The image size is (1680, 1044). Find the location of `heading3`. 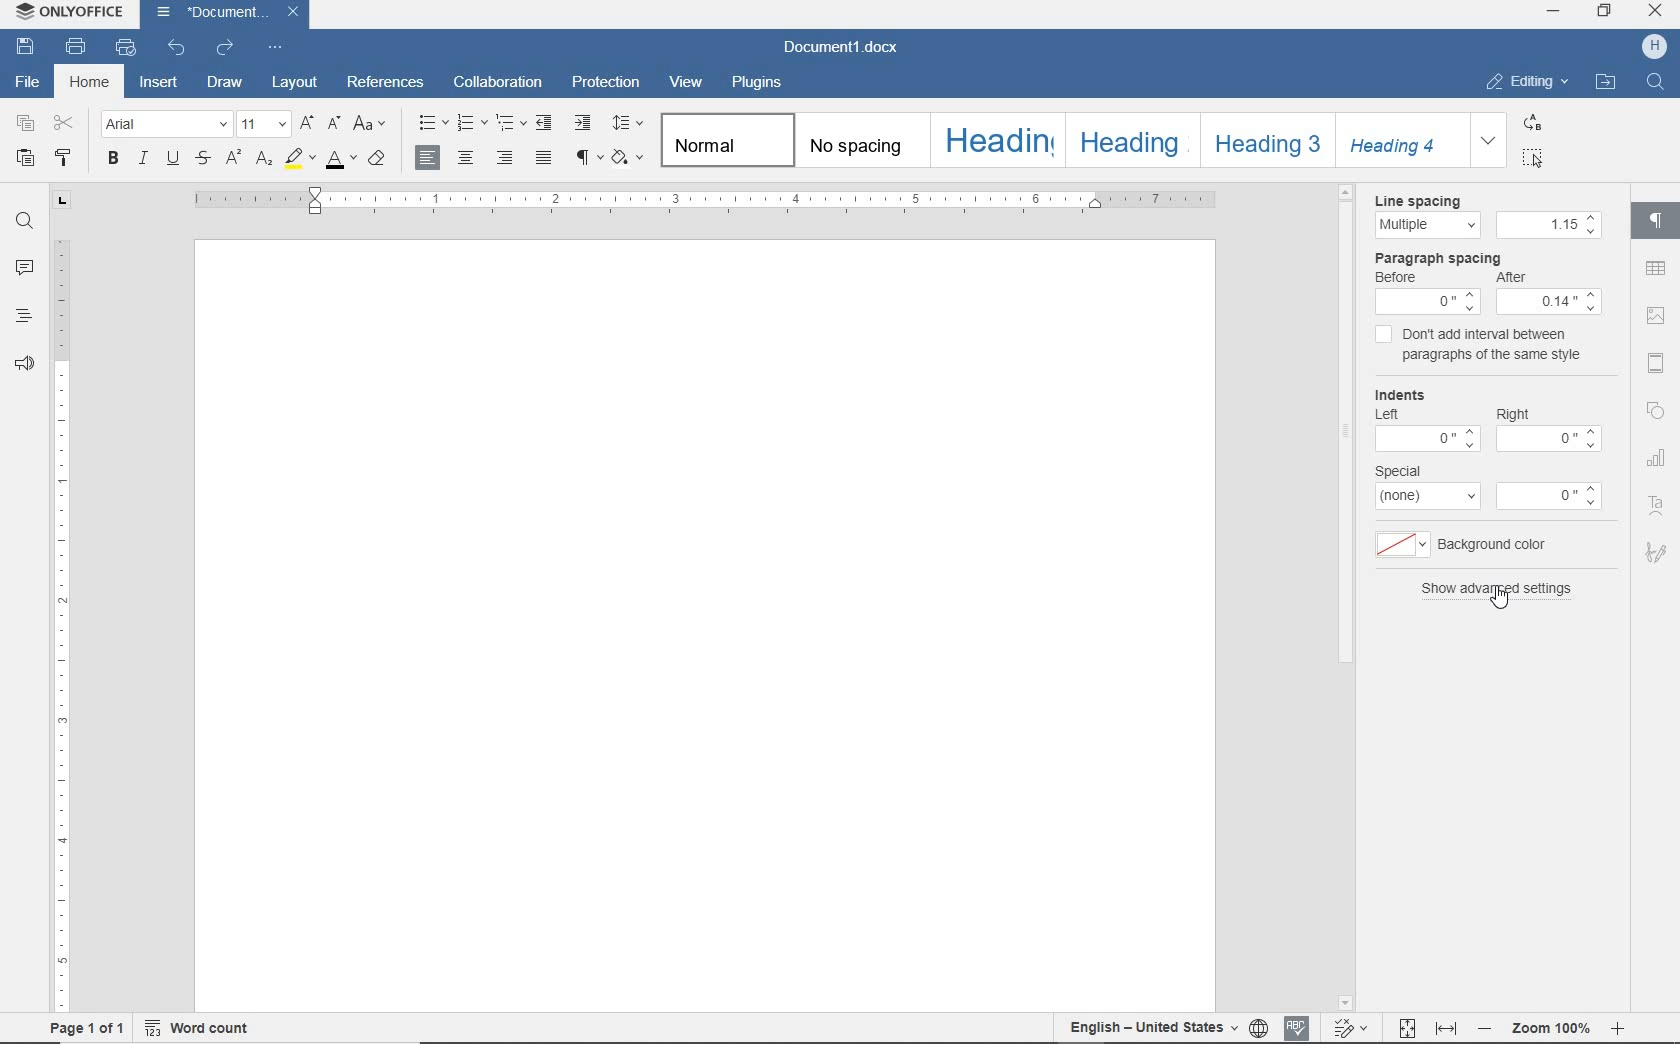

heading3 is located at coordinates (1268, 145).